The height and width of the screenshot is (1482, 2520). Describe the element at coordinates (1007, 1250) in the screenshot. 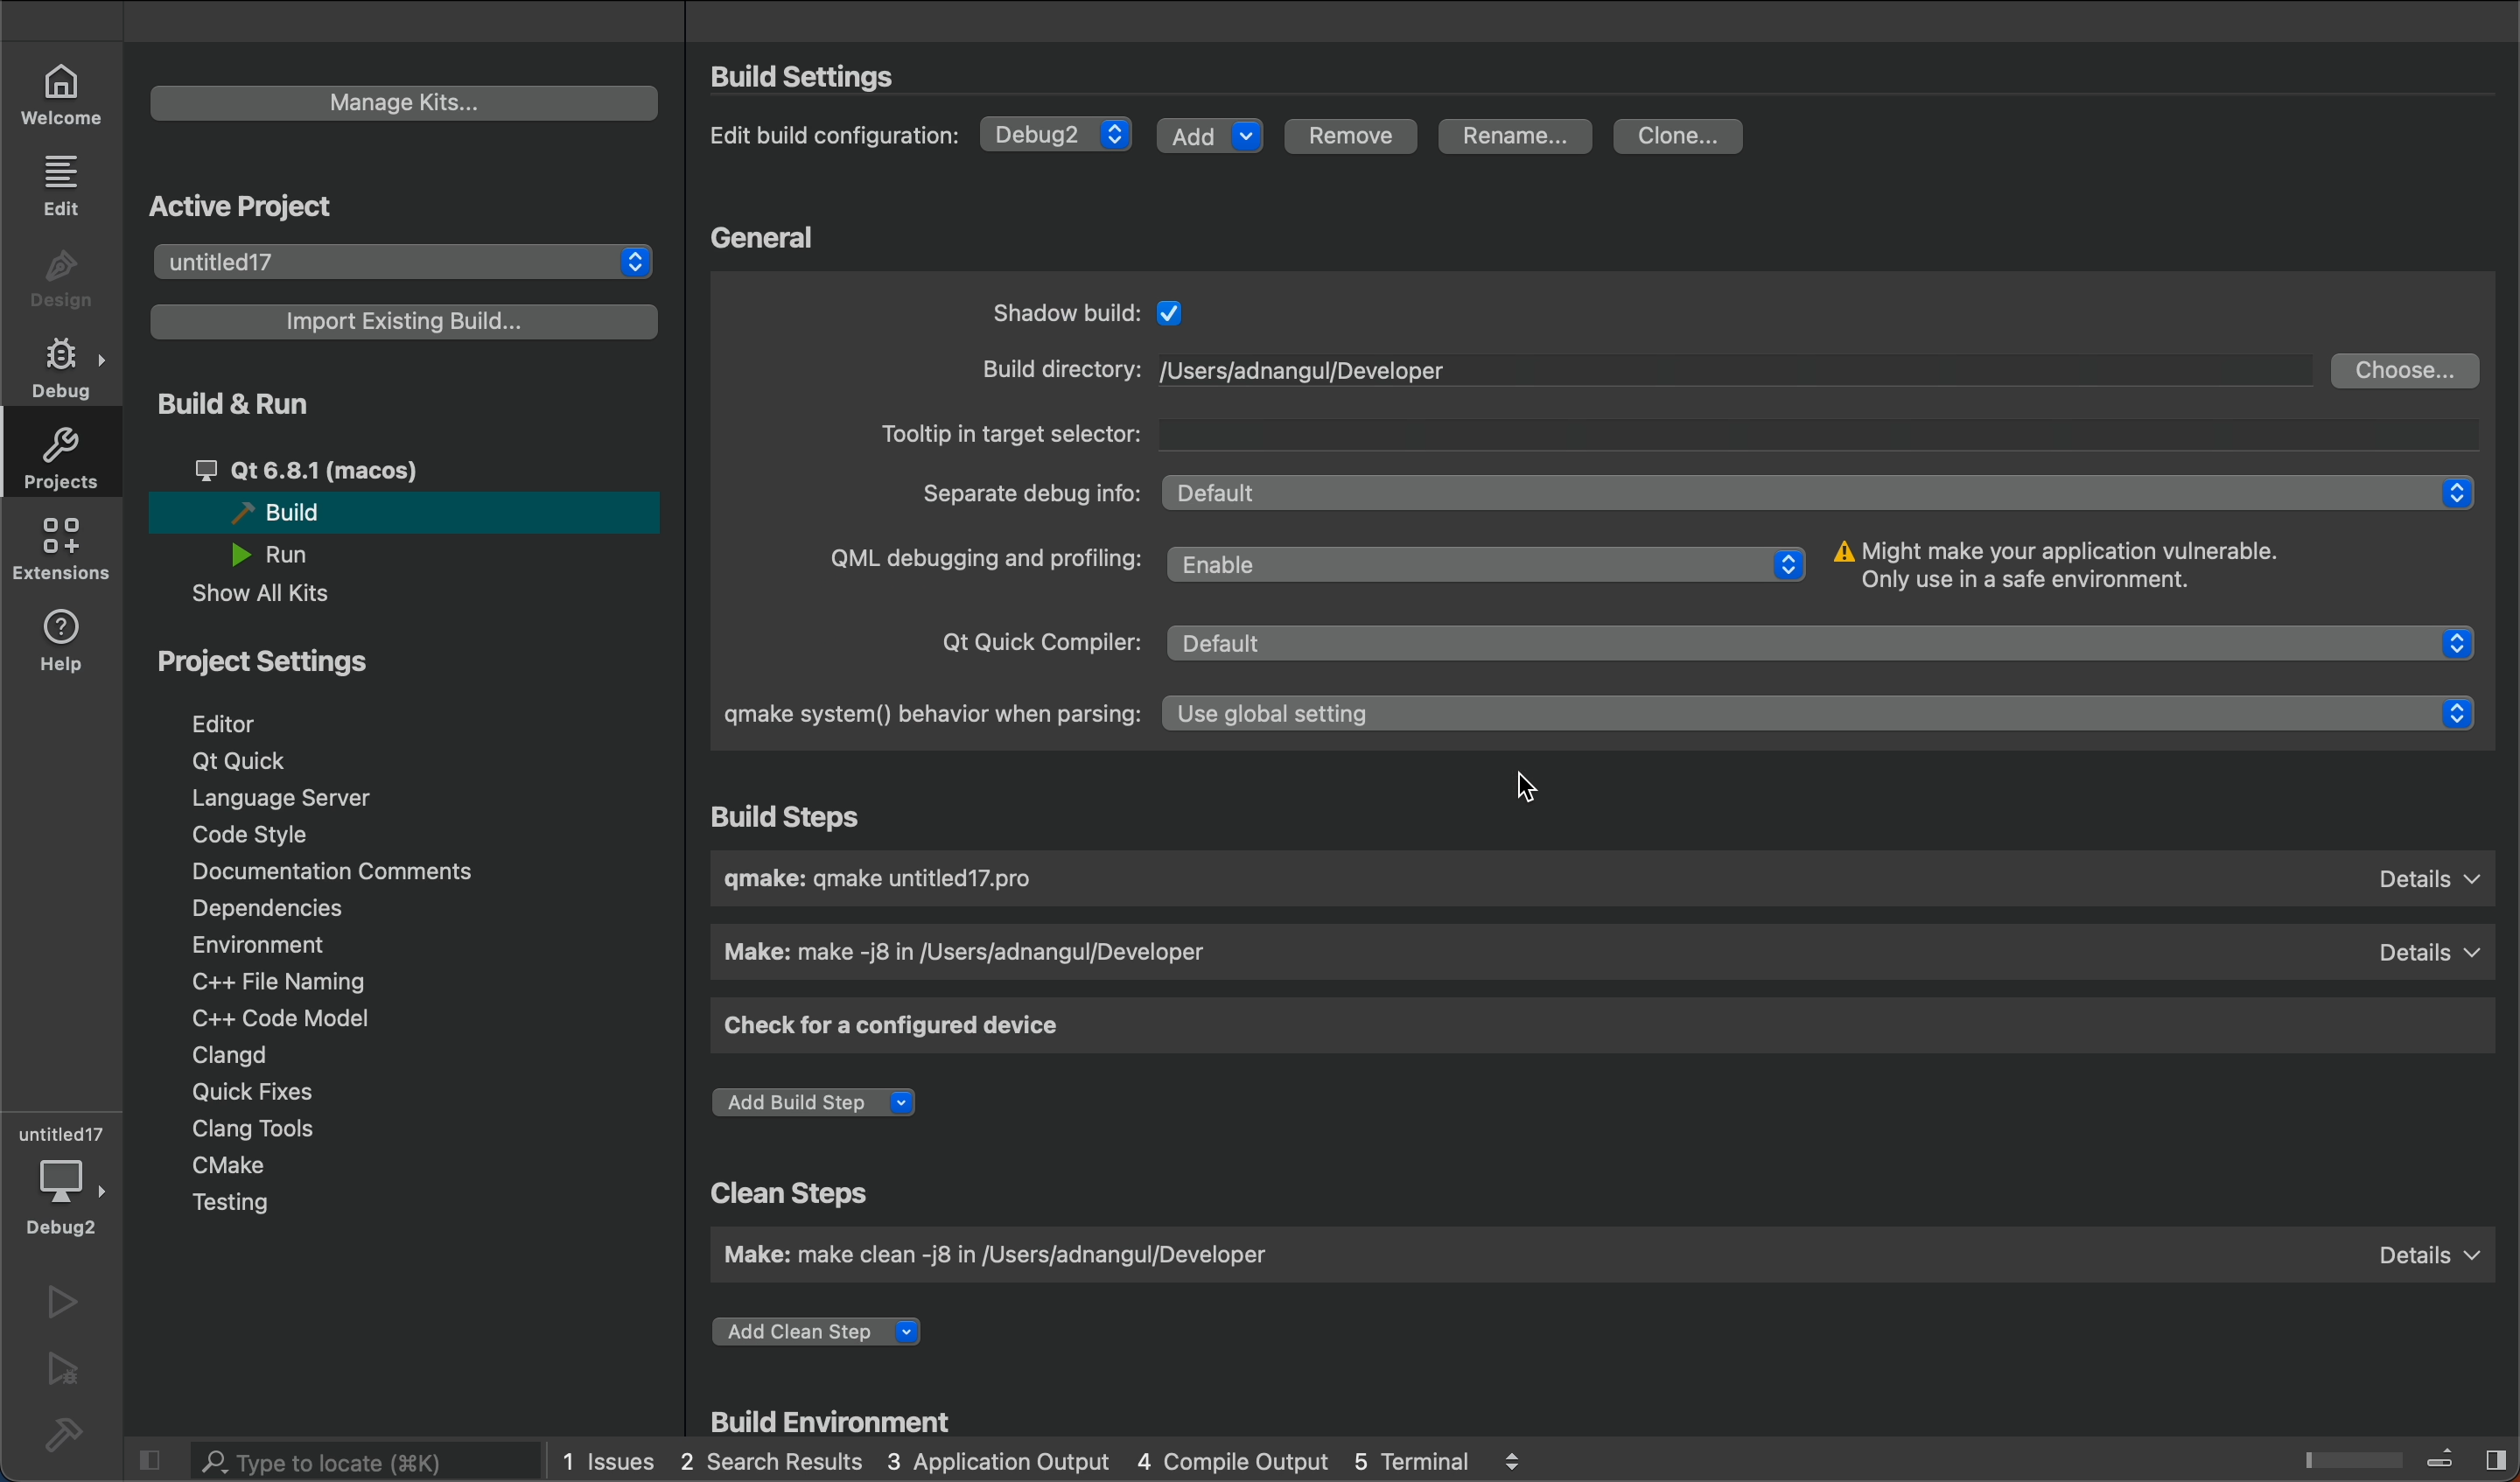

I see `make` at that location.